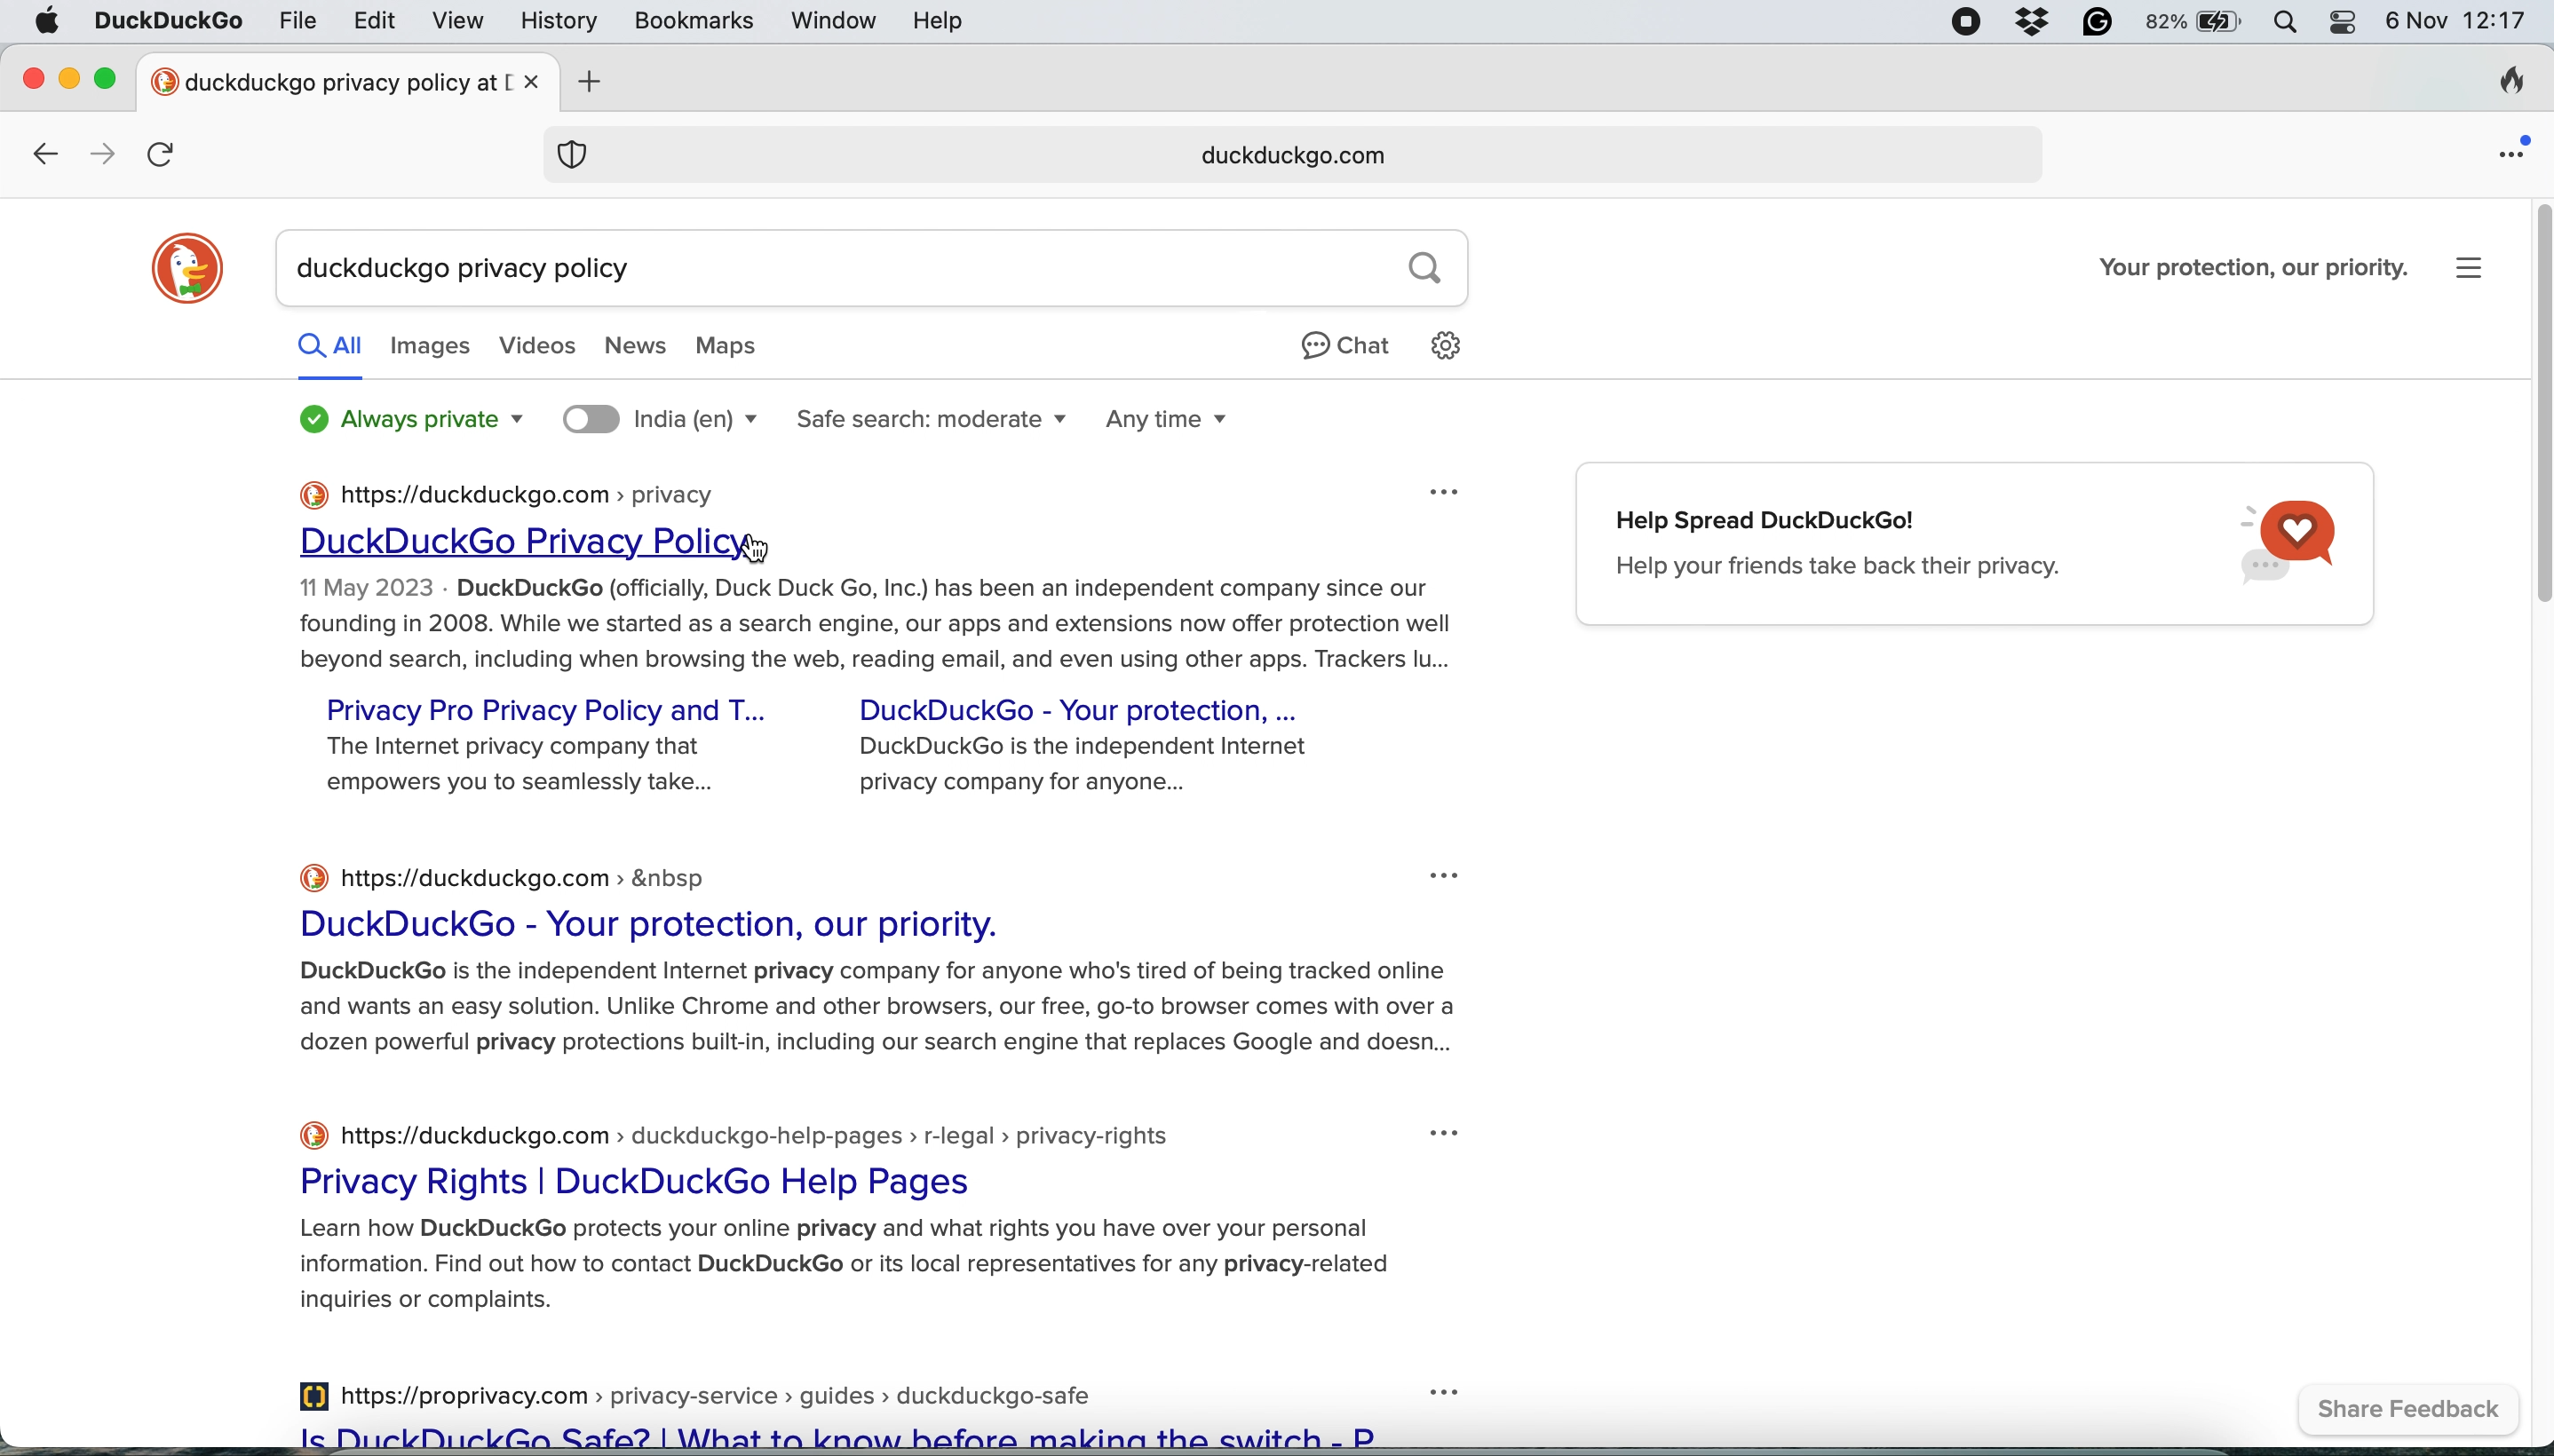 The image size is (2554, 1456). What do you see at coordinates (1303, 153) in the screenshot?
I see `web address` at bounding box center [1303, 153].